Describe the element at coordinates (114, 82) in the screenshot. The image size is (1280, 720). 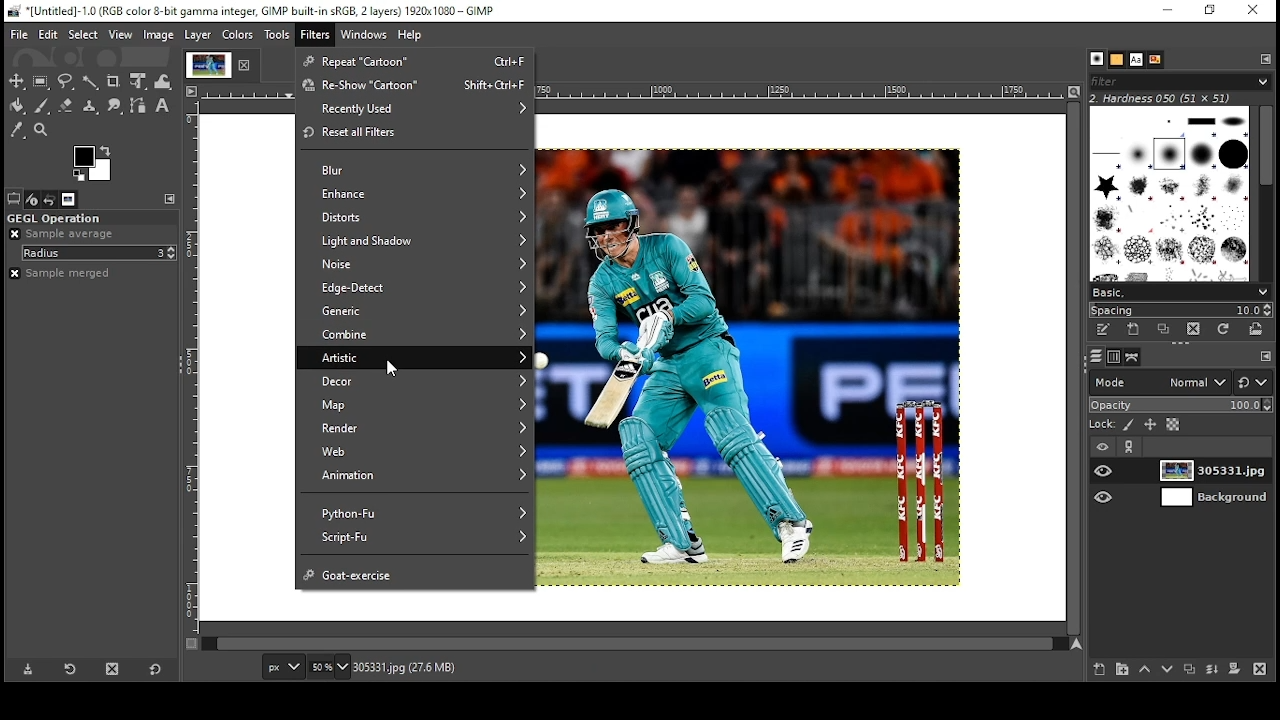
I see `crop tool` at that location.